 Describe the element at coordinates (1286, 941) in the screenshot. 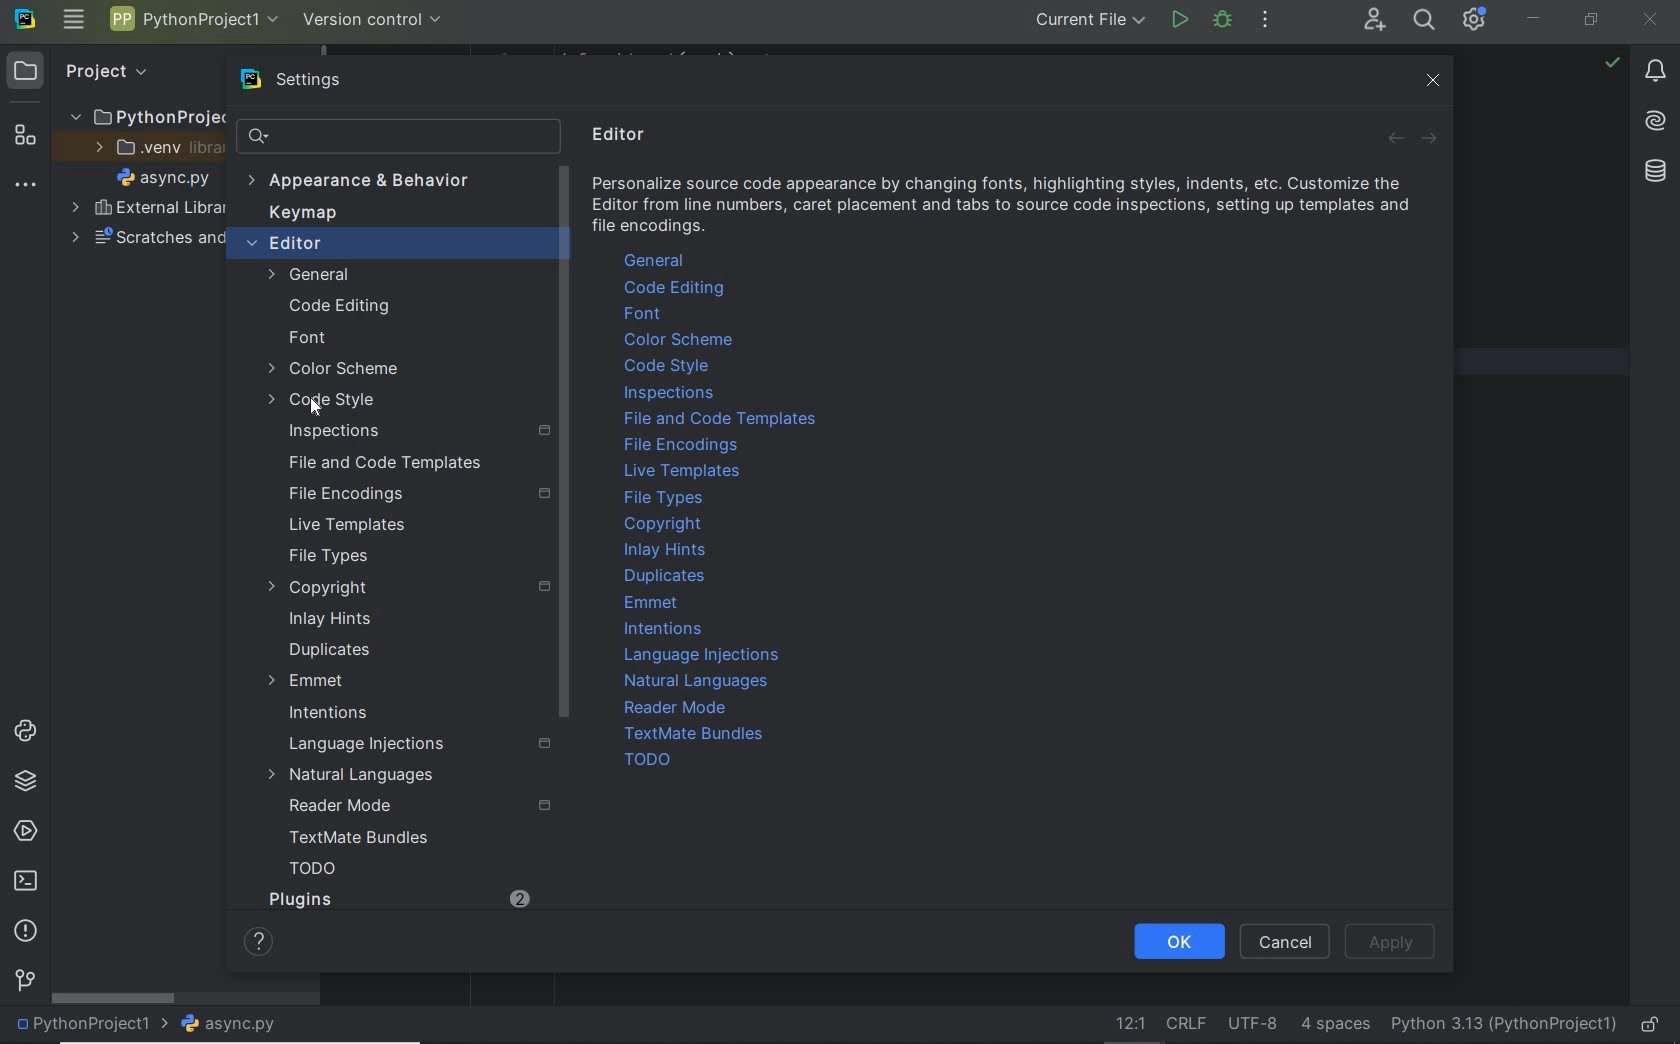

I see `CANCEL` at that location.